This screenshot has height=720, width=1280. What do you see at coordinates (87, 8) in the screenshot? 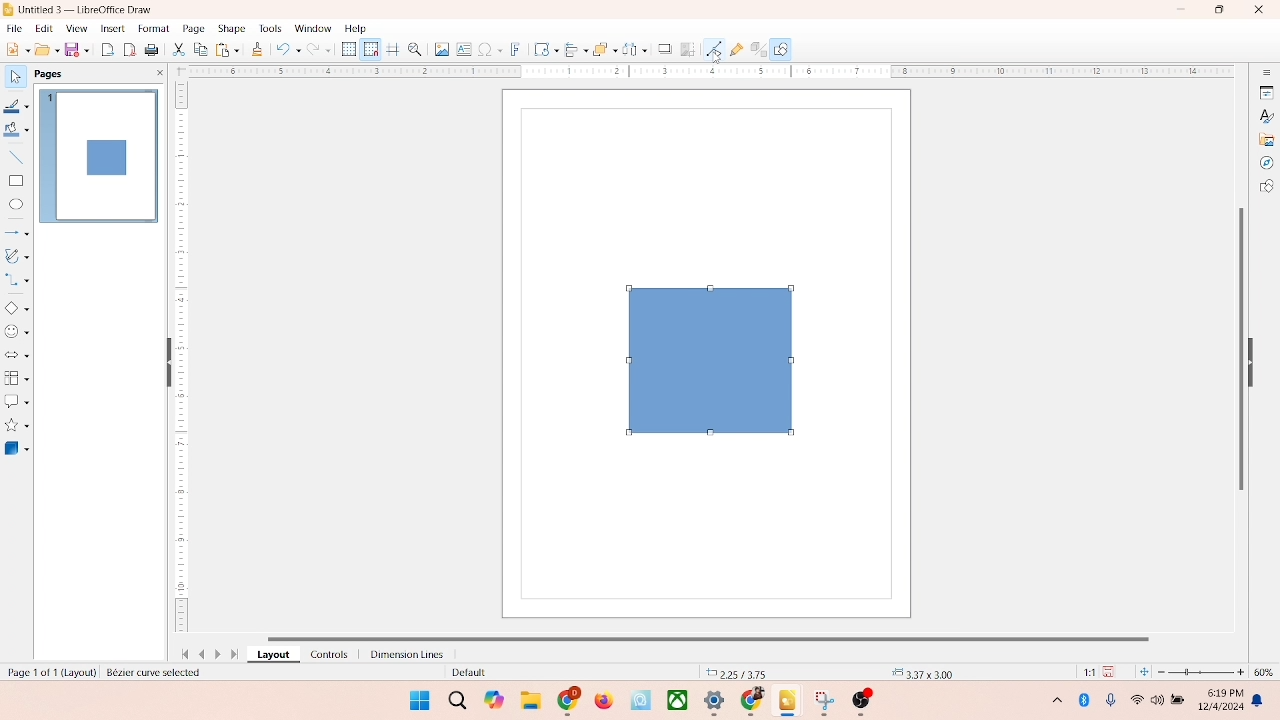
I see `title` at bounding box center [87, 8].